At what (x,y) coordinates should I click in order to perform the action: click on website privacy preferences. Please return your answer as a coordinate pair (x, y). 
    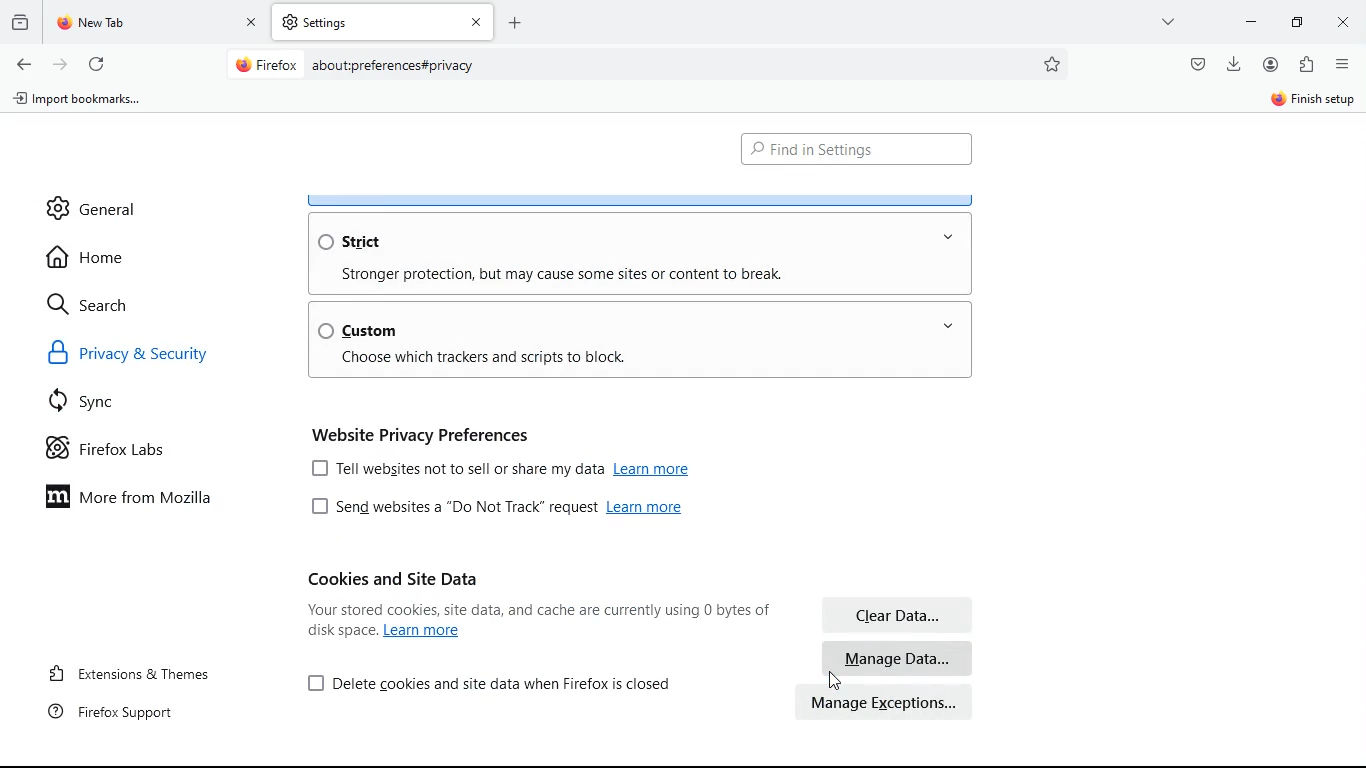
    Looking at the image, I should click on (425, 432).